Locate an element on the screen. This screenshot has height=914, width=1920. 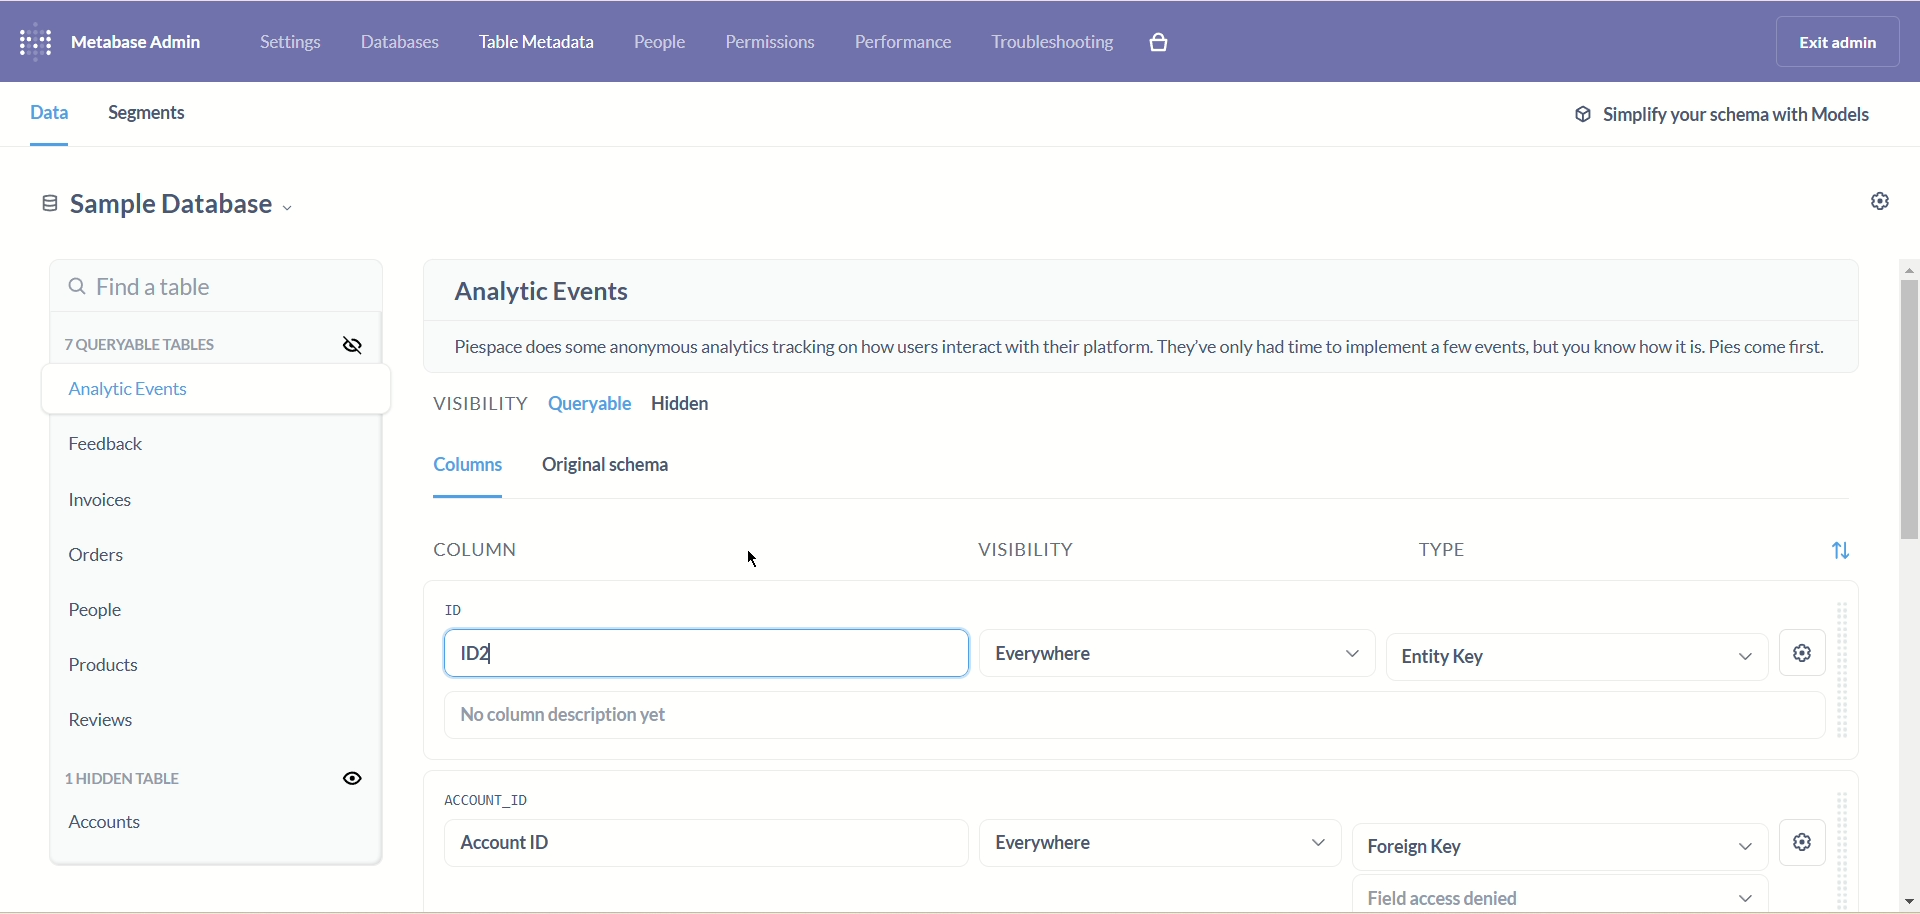
Reviews is located at coordinates (130, 716).